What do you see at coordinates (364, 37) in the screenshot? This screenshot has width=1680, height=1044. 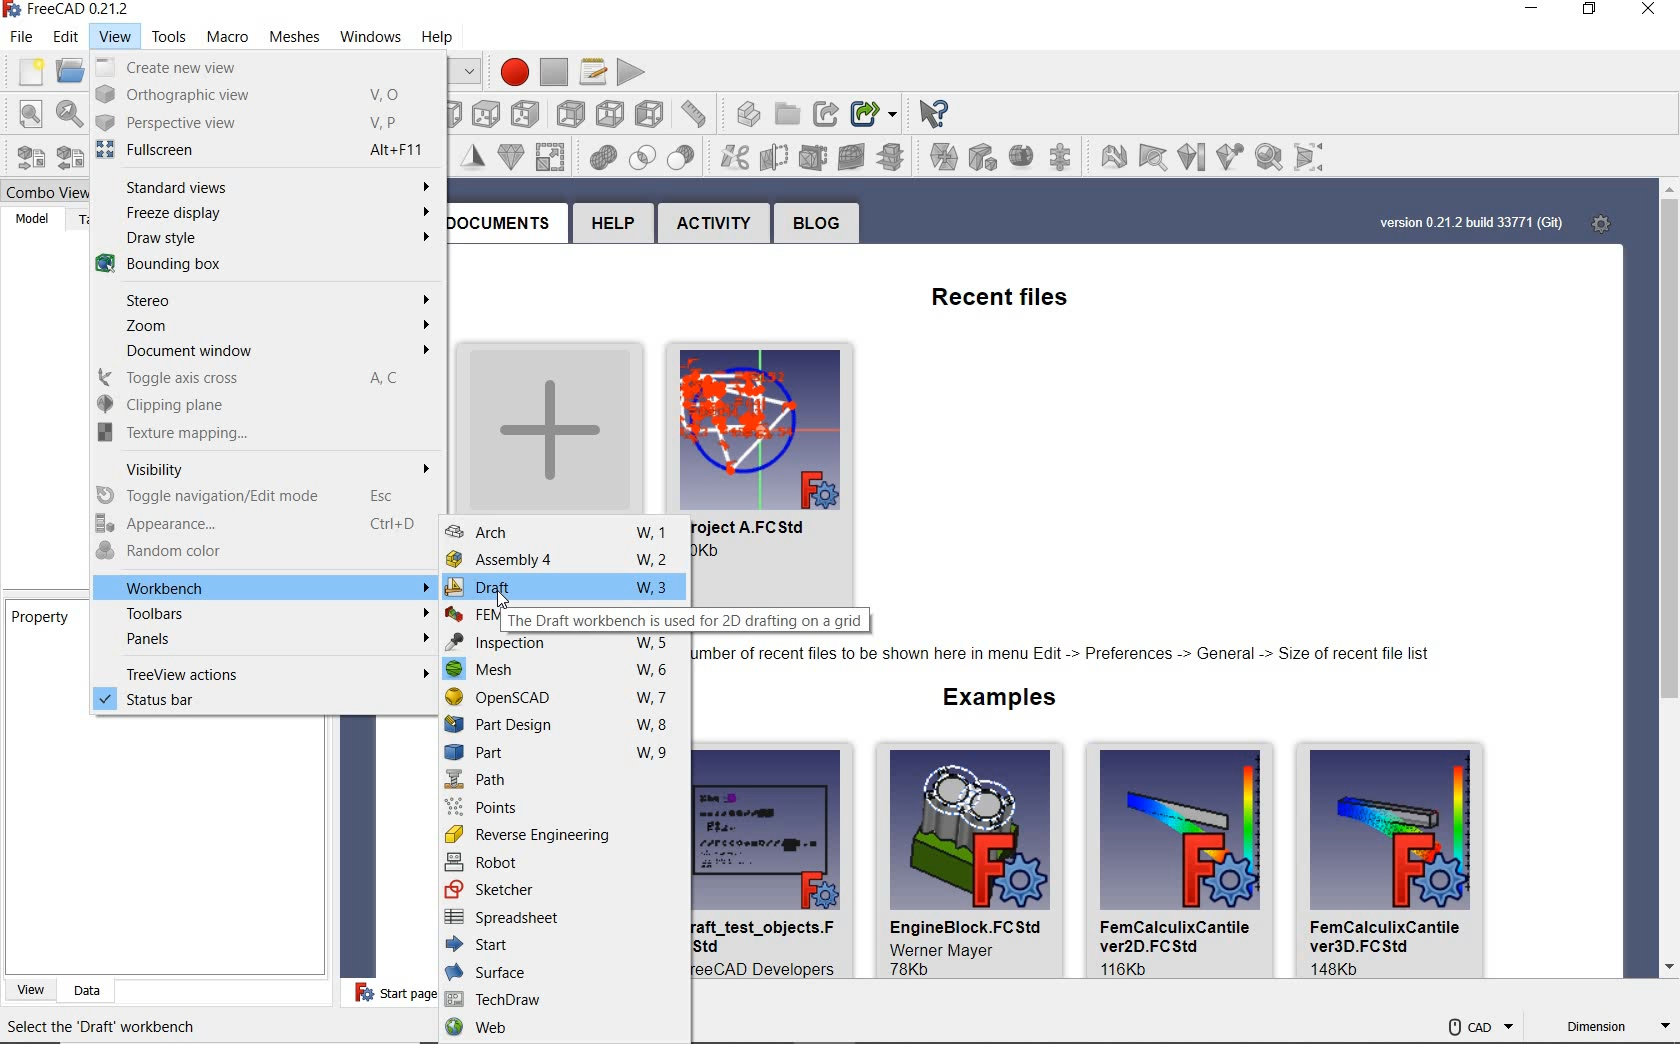 I see `windows` at bounding box center [364, 37].